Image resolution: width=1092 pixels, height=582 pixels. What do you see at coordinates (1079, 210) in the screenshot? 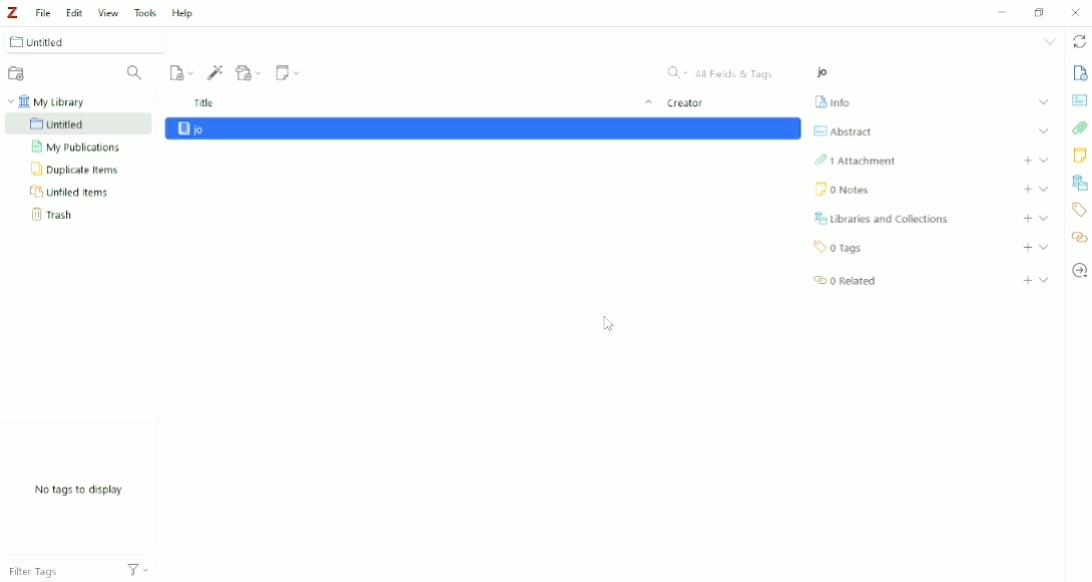
I see `Tags` at bounding box center [1079, 210].